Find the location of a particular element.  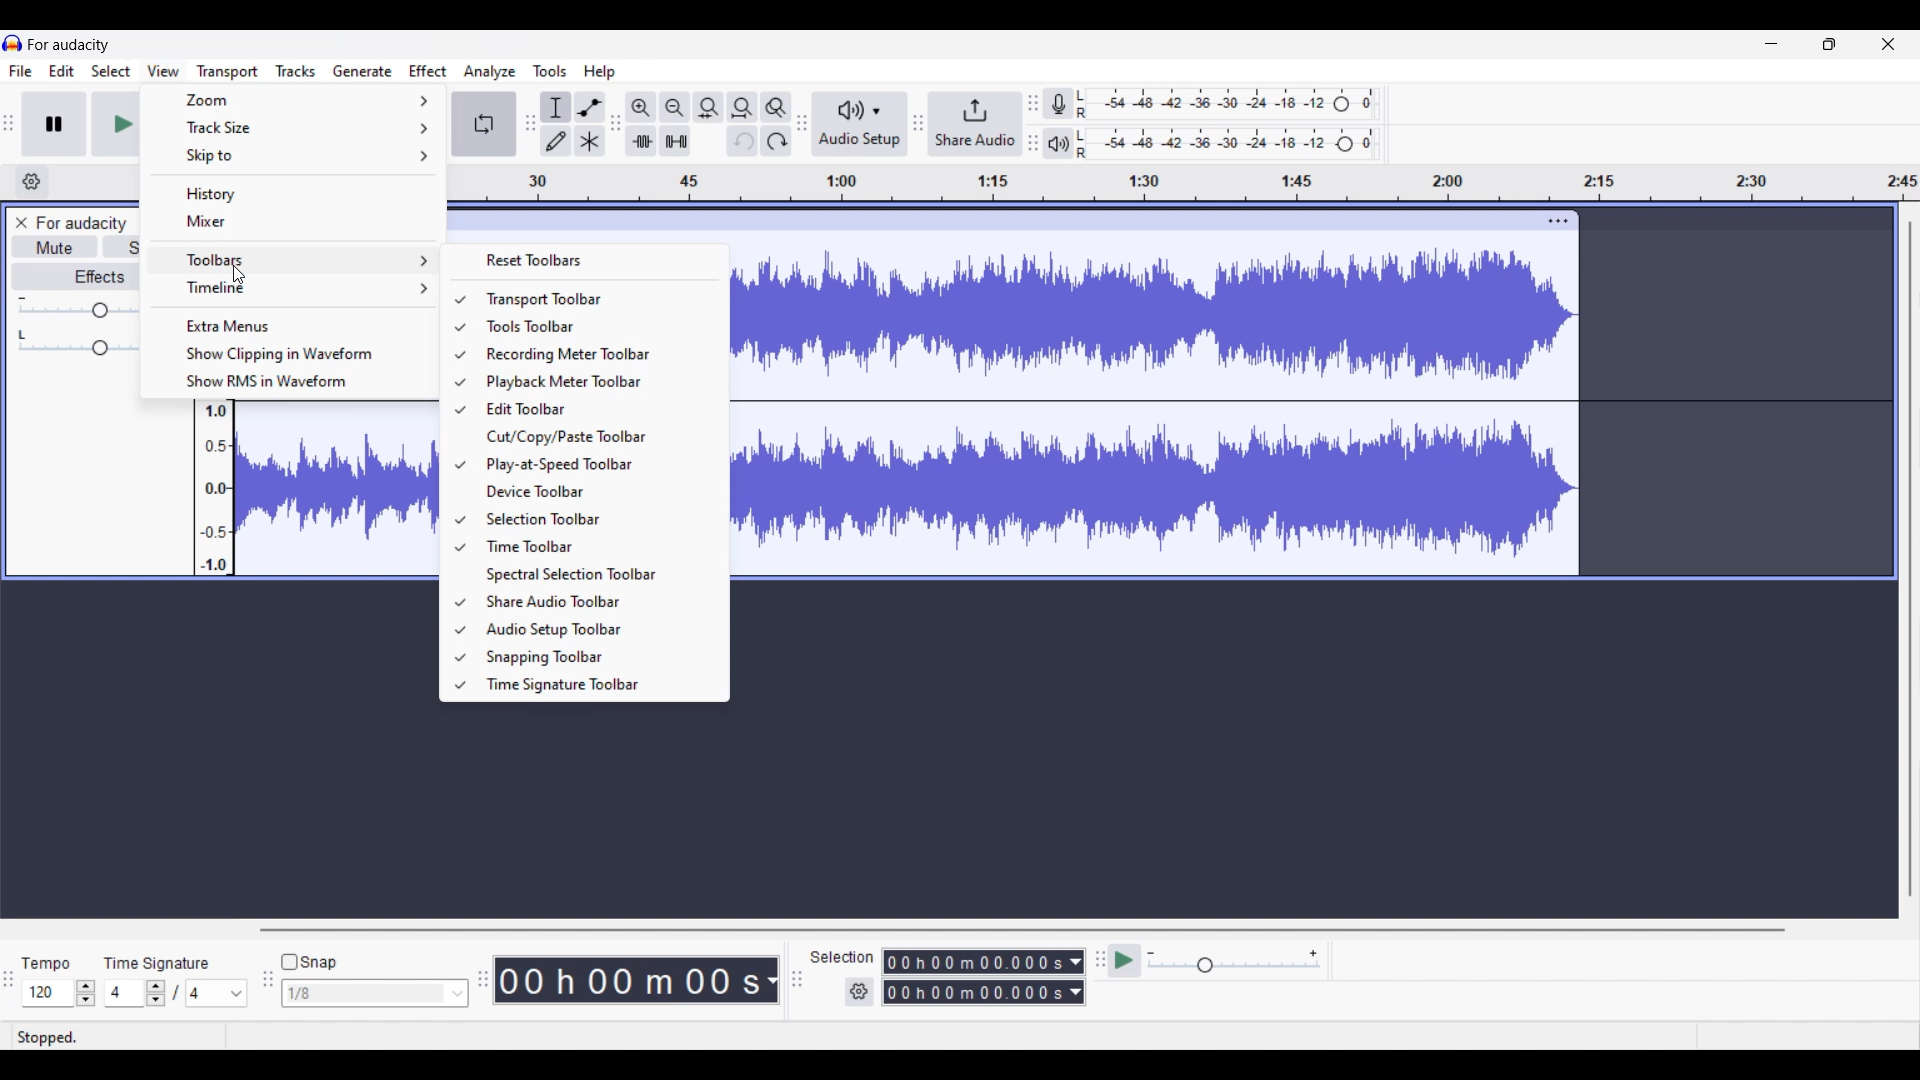

Tools toolbar is located at coordinates (595, 326).